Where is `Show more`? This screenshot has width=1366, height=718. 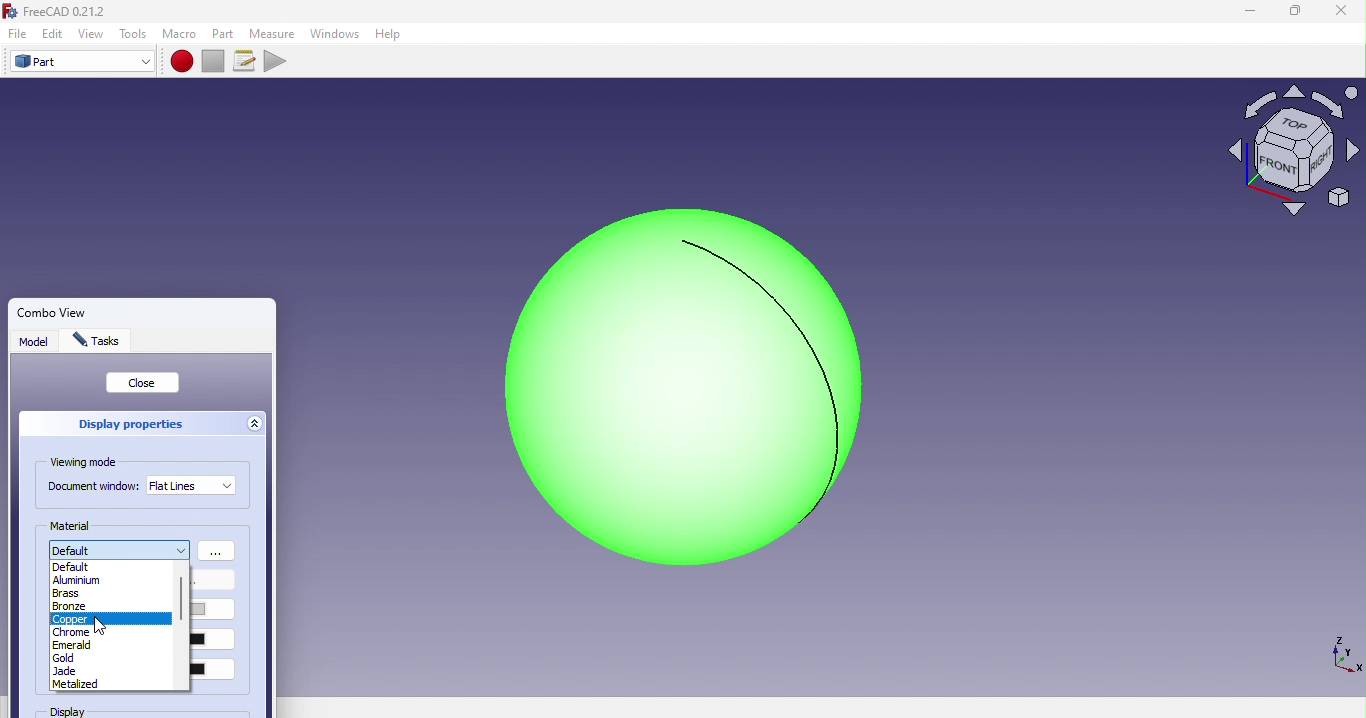 Show more is located at coordinates (218, 551).